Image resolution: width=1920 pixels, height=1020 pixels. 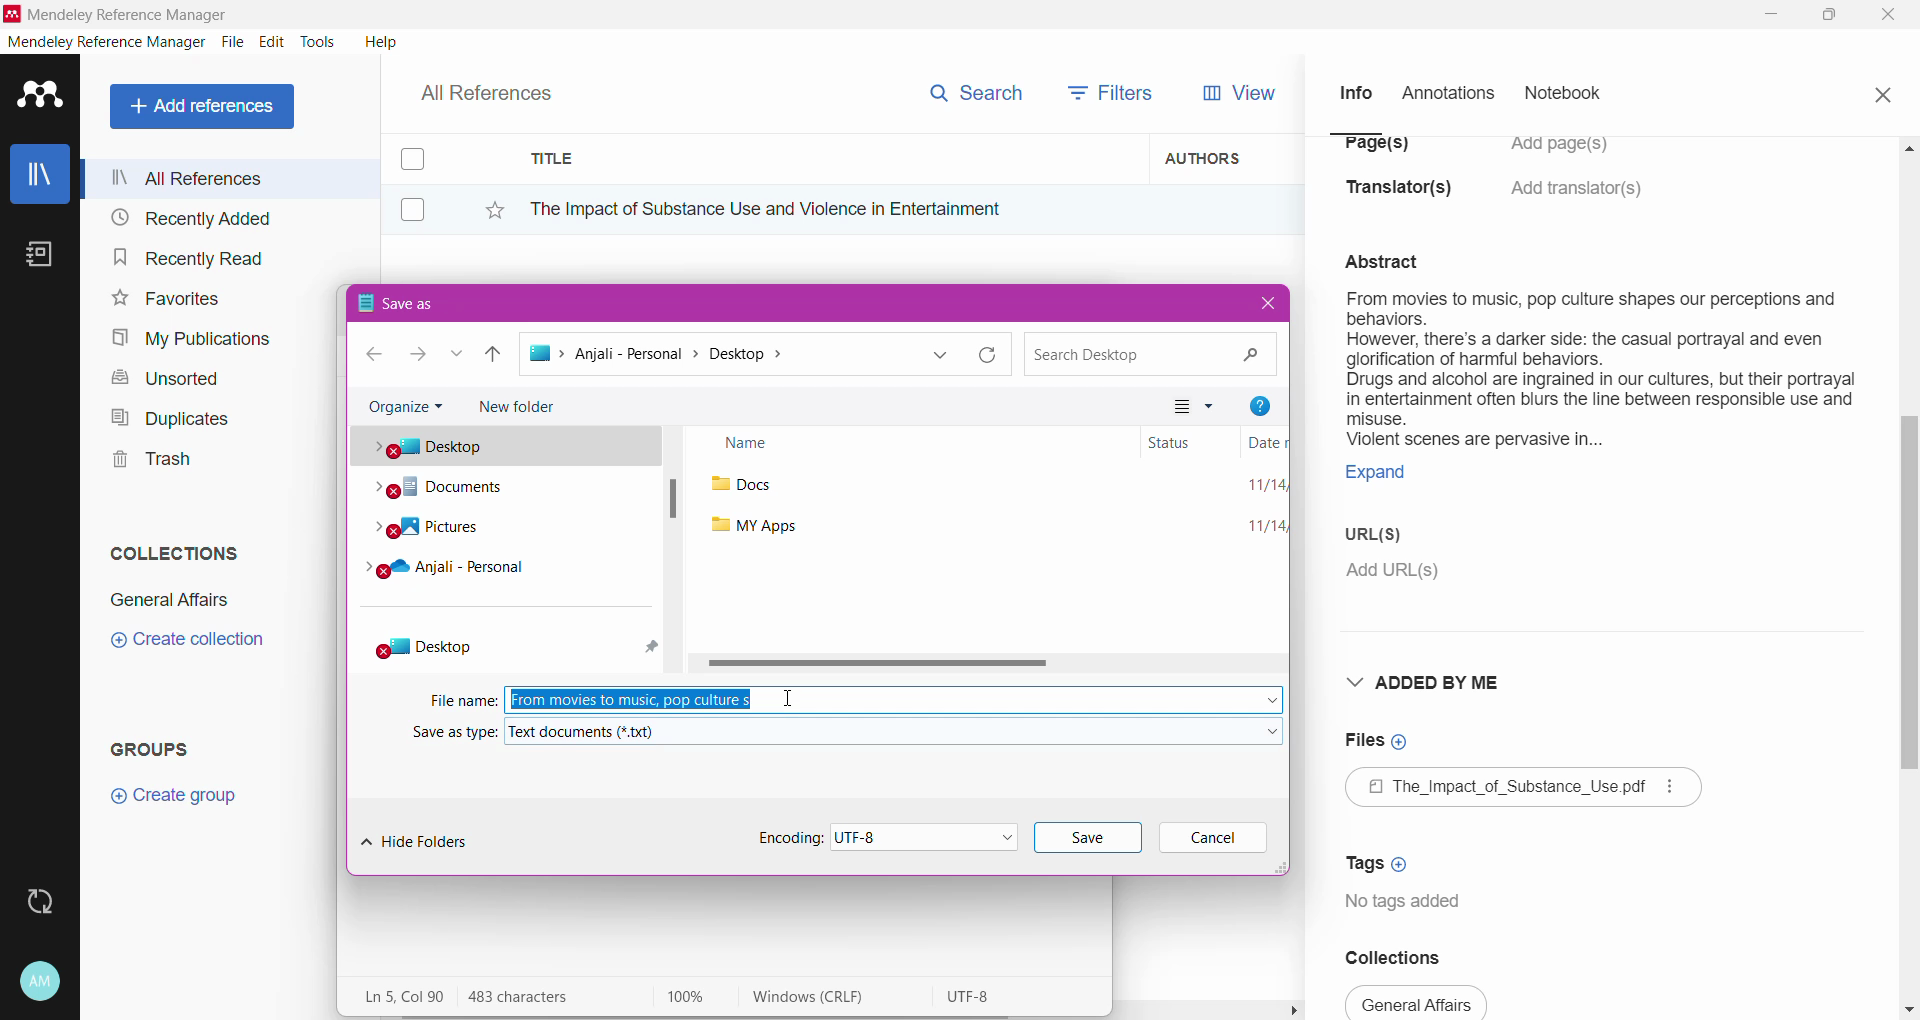 I want to click on Hide Folders, so click(x=421, y=840).